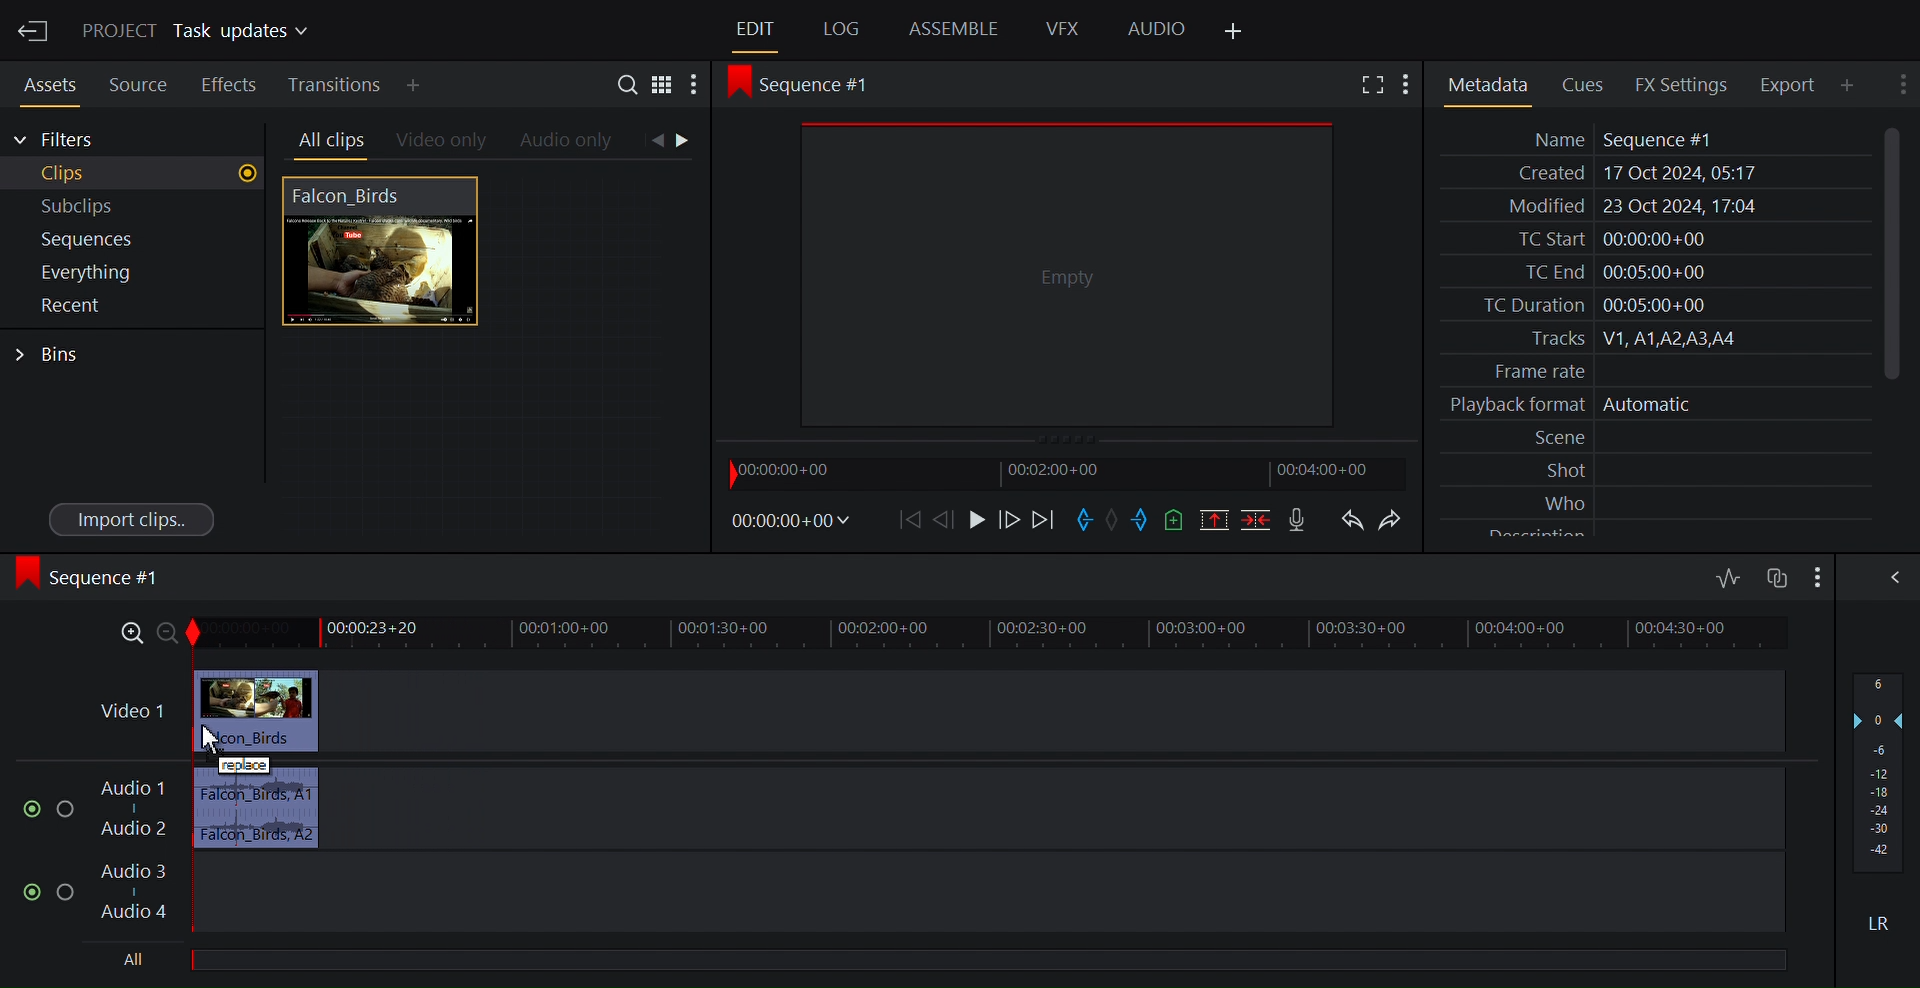 The width and height of the screenshot is (1920, 988). Describe the element at coordinates (200, 32) in the screenshot. I see `Show/Change project details` at that location.